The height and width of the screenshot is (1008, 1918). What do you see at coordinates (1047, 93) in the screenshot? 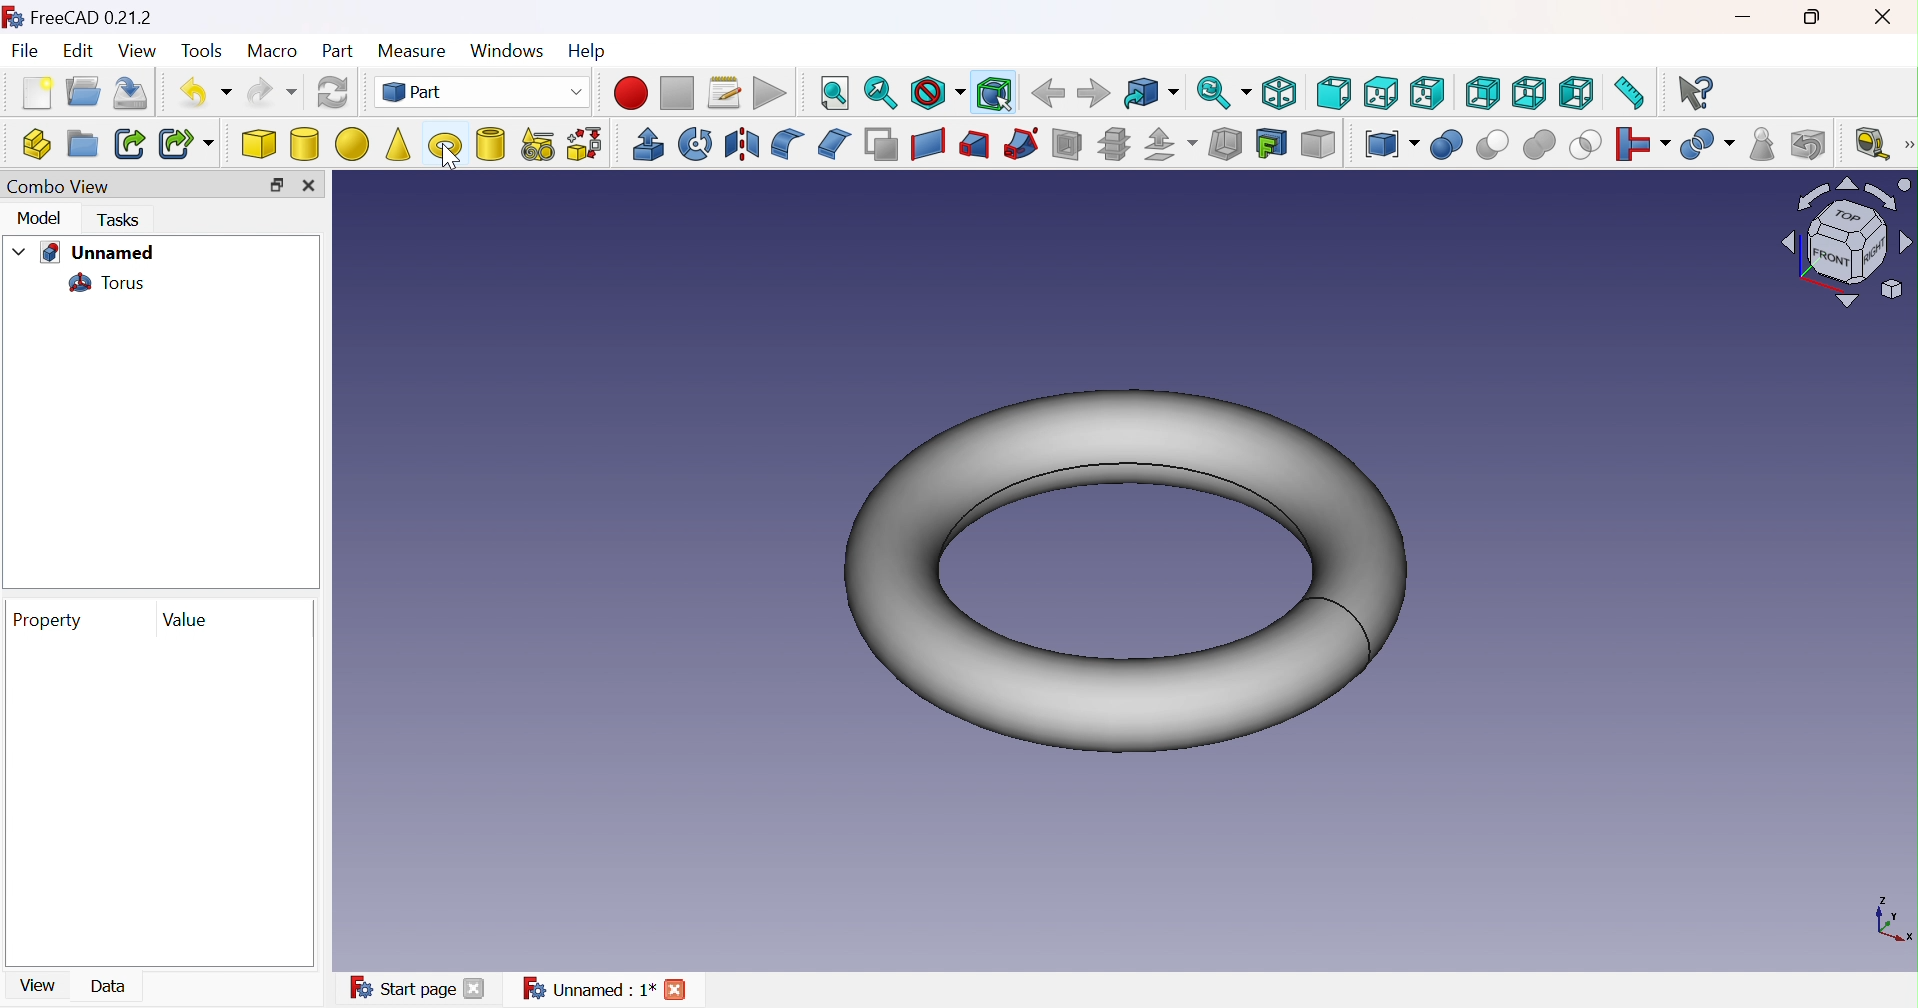
I see `Back` at bounding box center [1047, 93].